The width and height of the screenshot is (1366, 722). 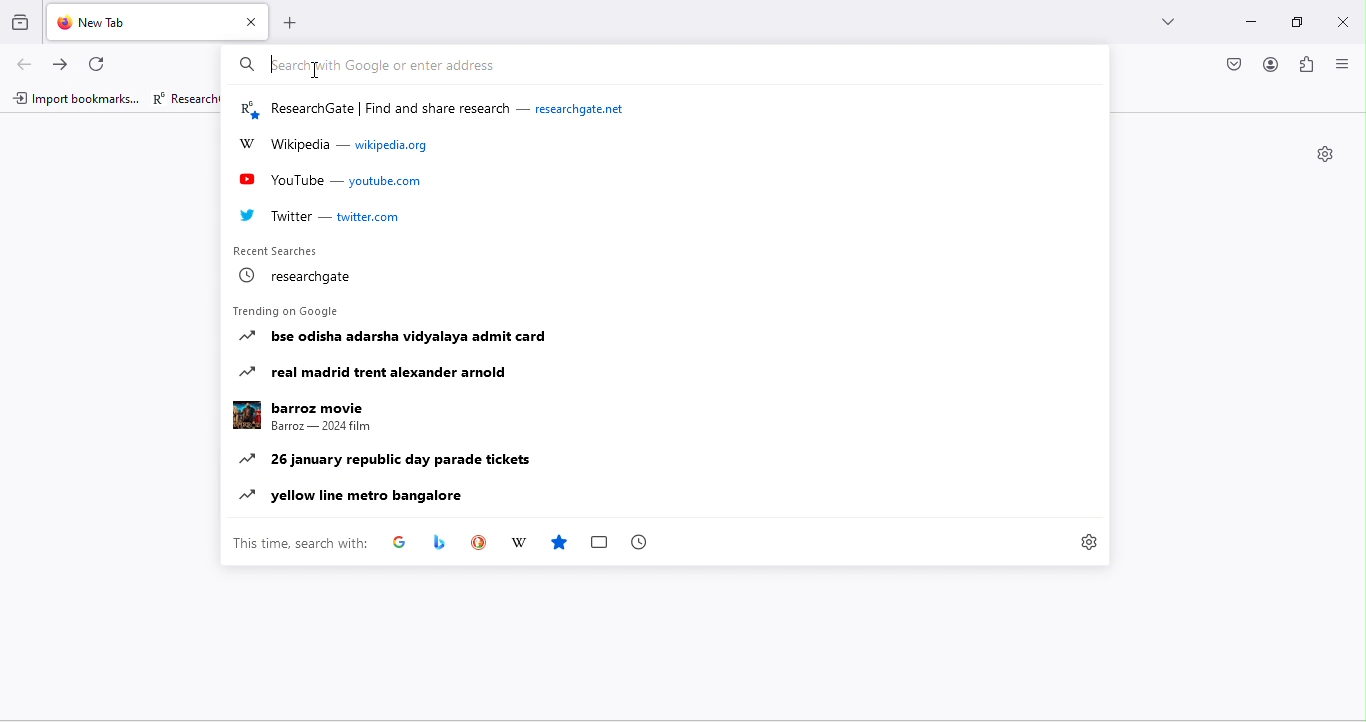 What do you see at coordinates (20, 64) in the screenshot?
I see `back` at bounding box center [20, 64].